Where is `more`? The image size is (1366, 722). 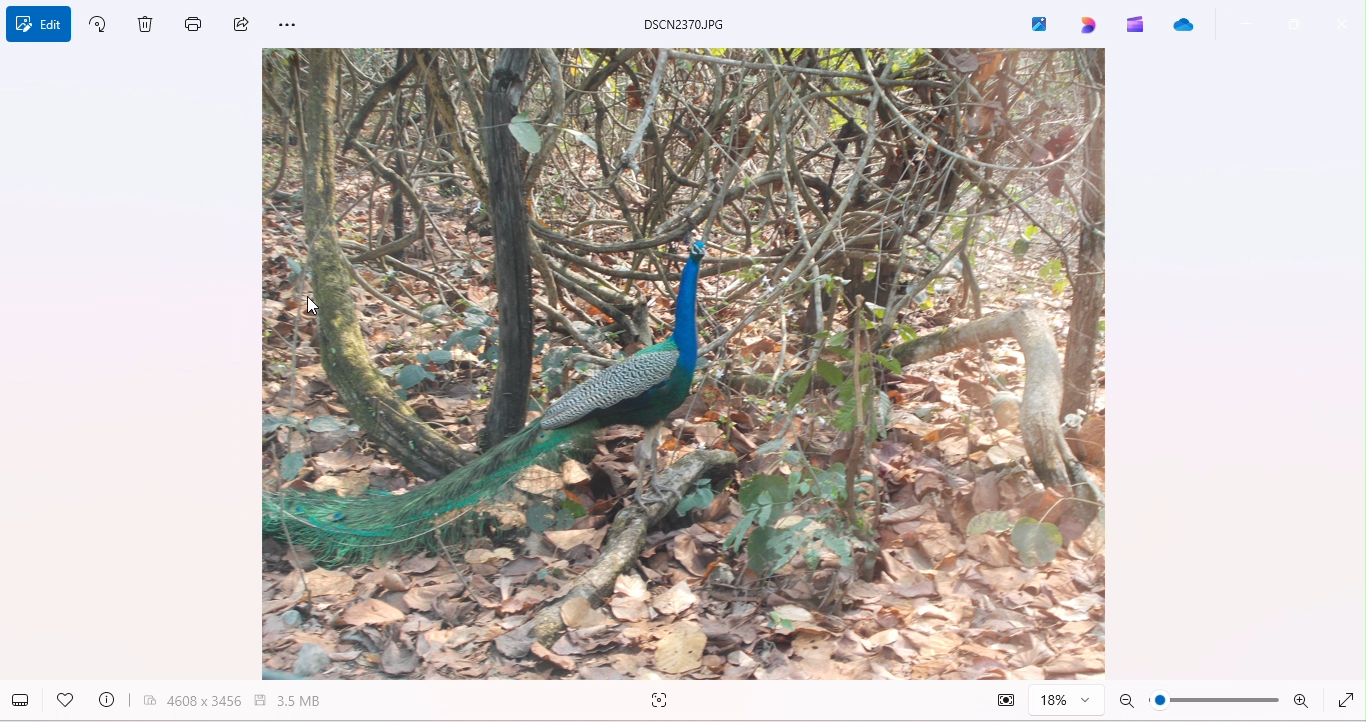
more is located at coordinates (309, 27).